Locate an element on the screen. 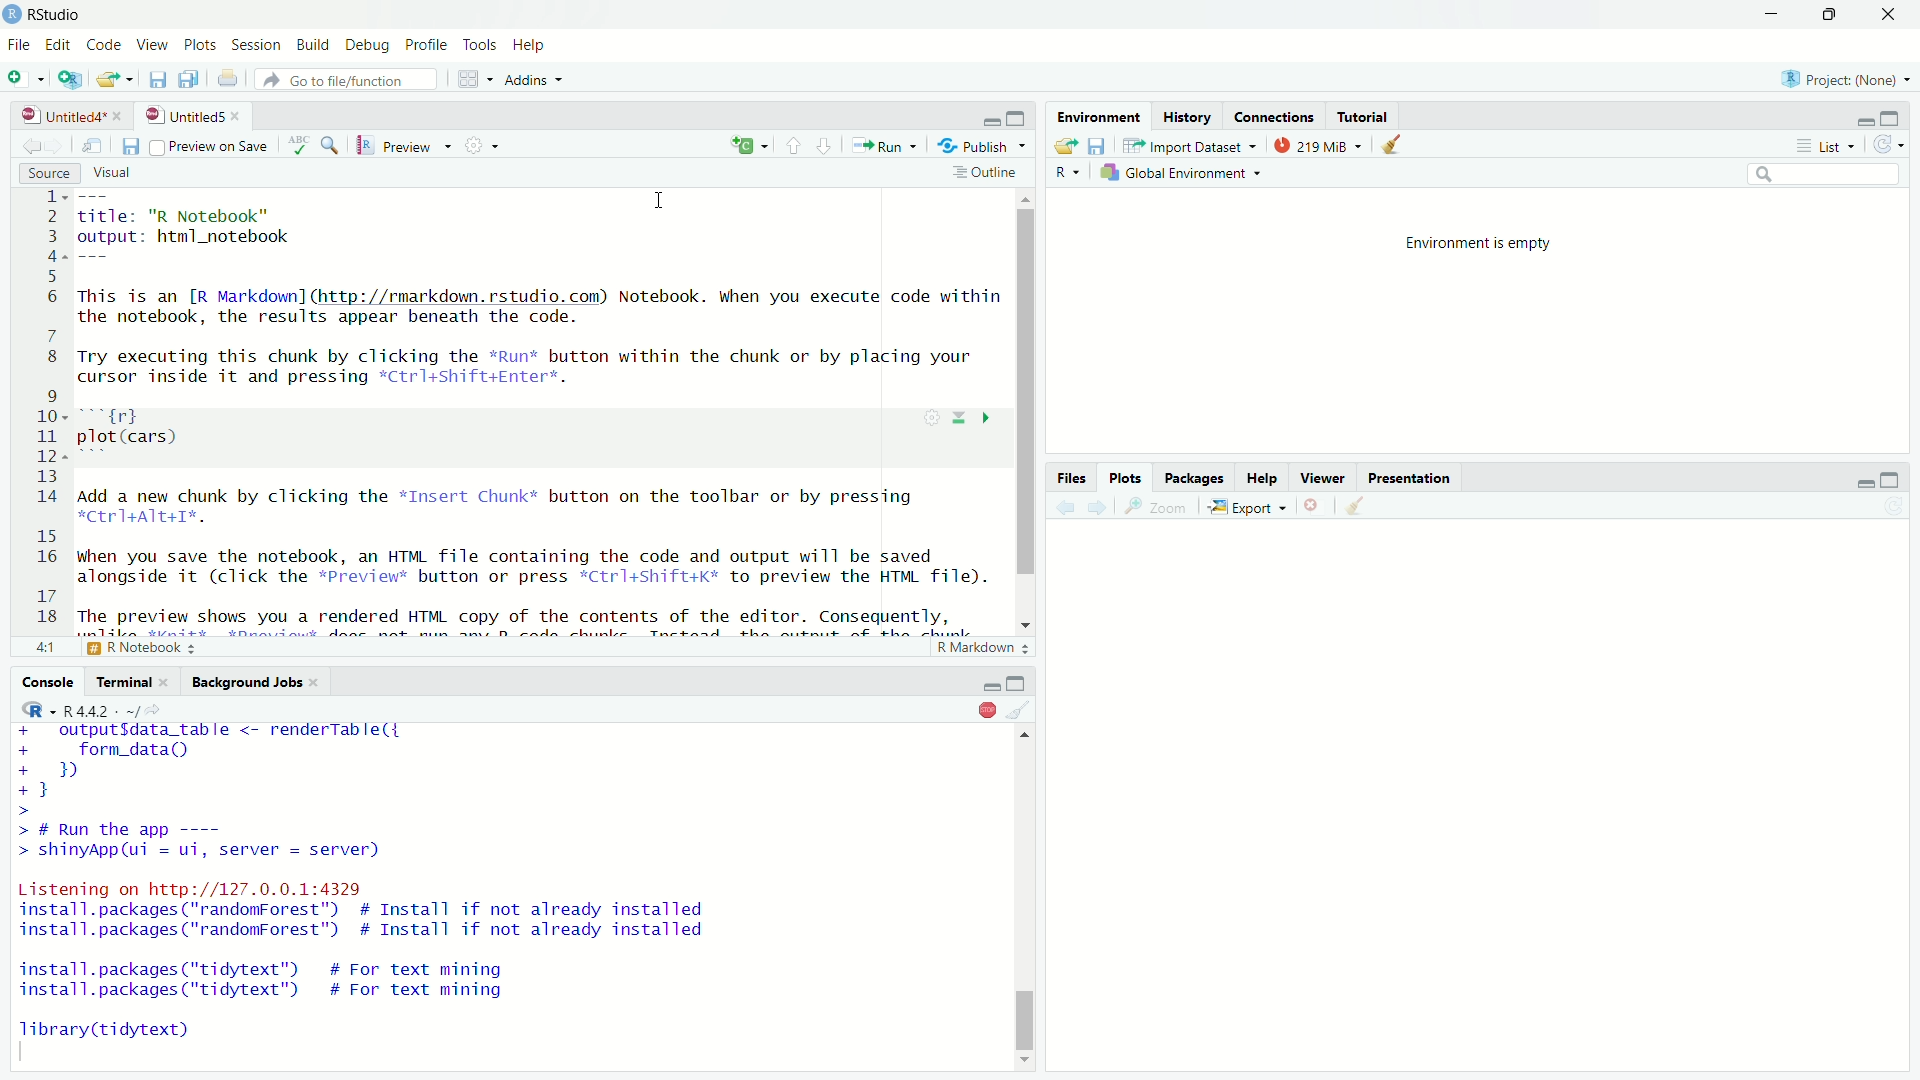 This screenshot has height=1080, width=1920. R language version - R 4.4.1 is located at coordinates (92, 709).